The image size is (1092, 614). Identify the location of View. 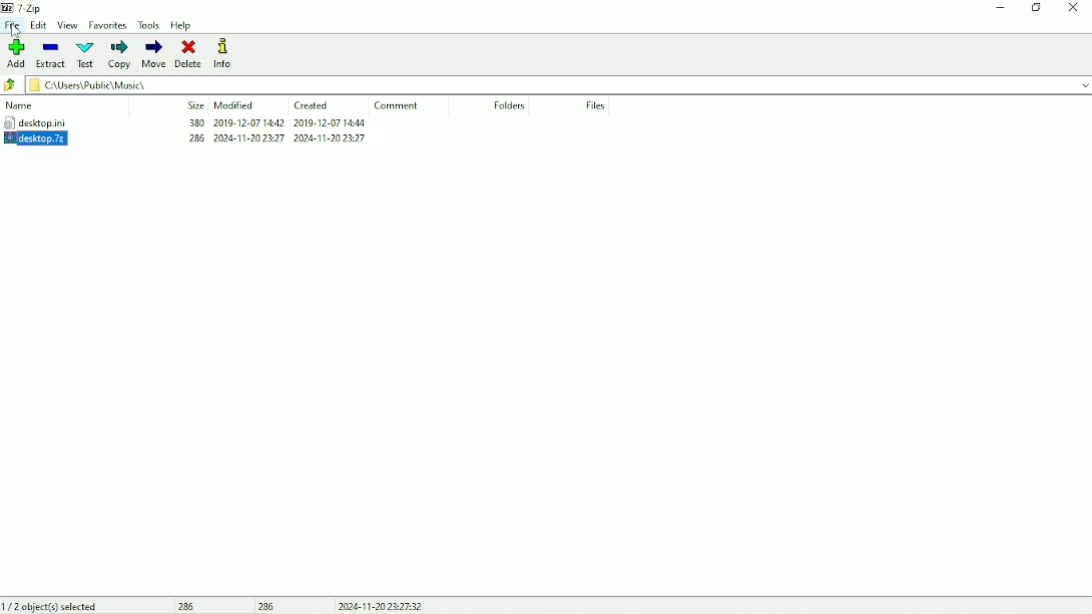
(69, 25).